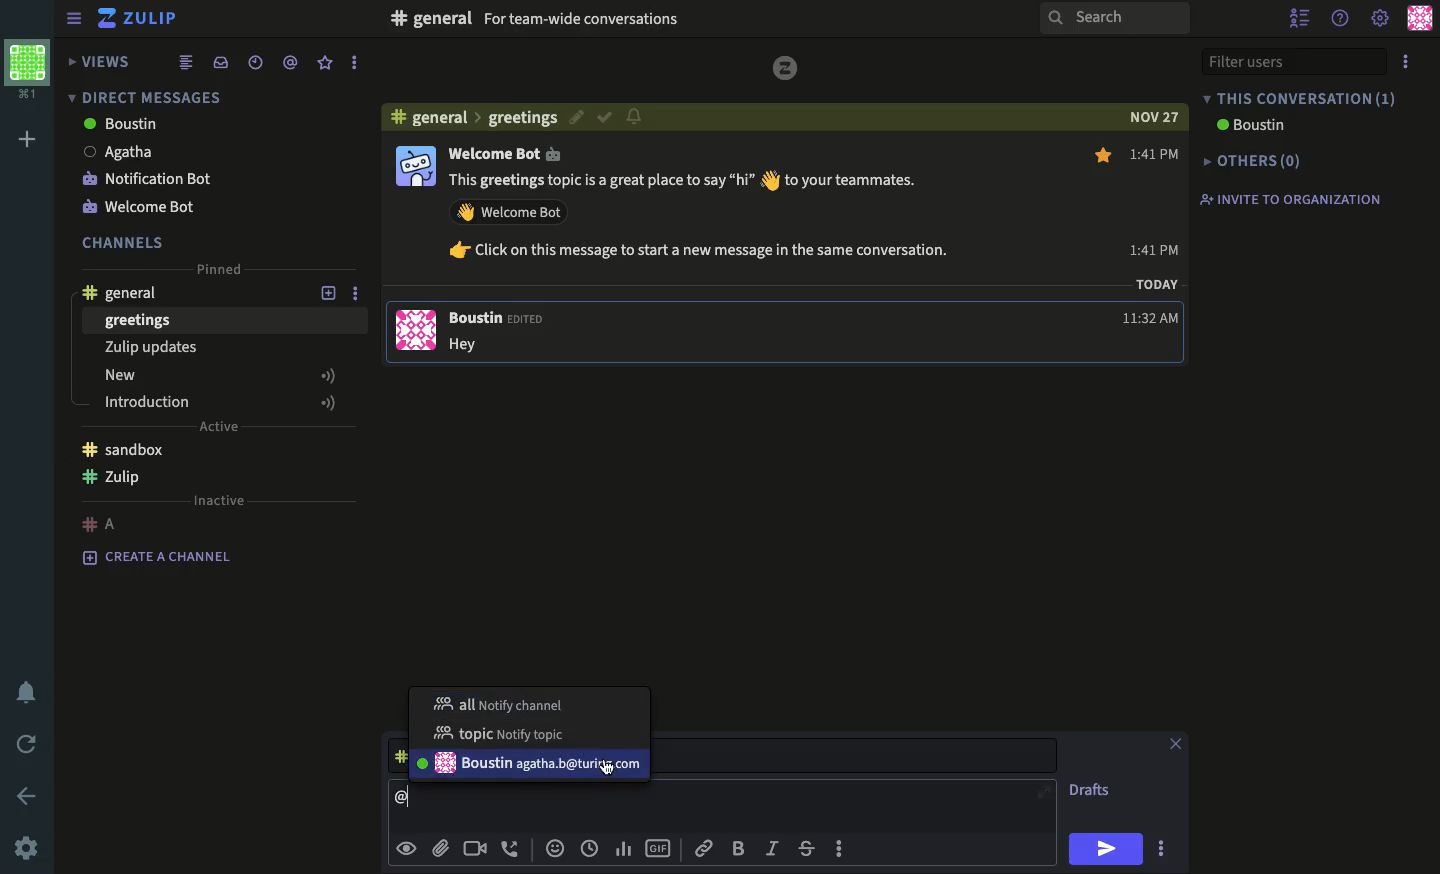 The image size is (1440, 874). Describe the element at coordinates (149, 347) in the screenshot. I see `Zulip updates` at that location.